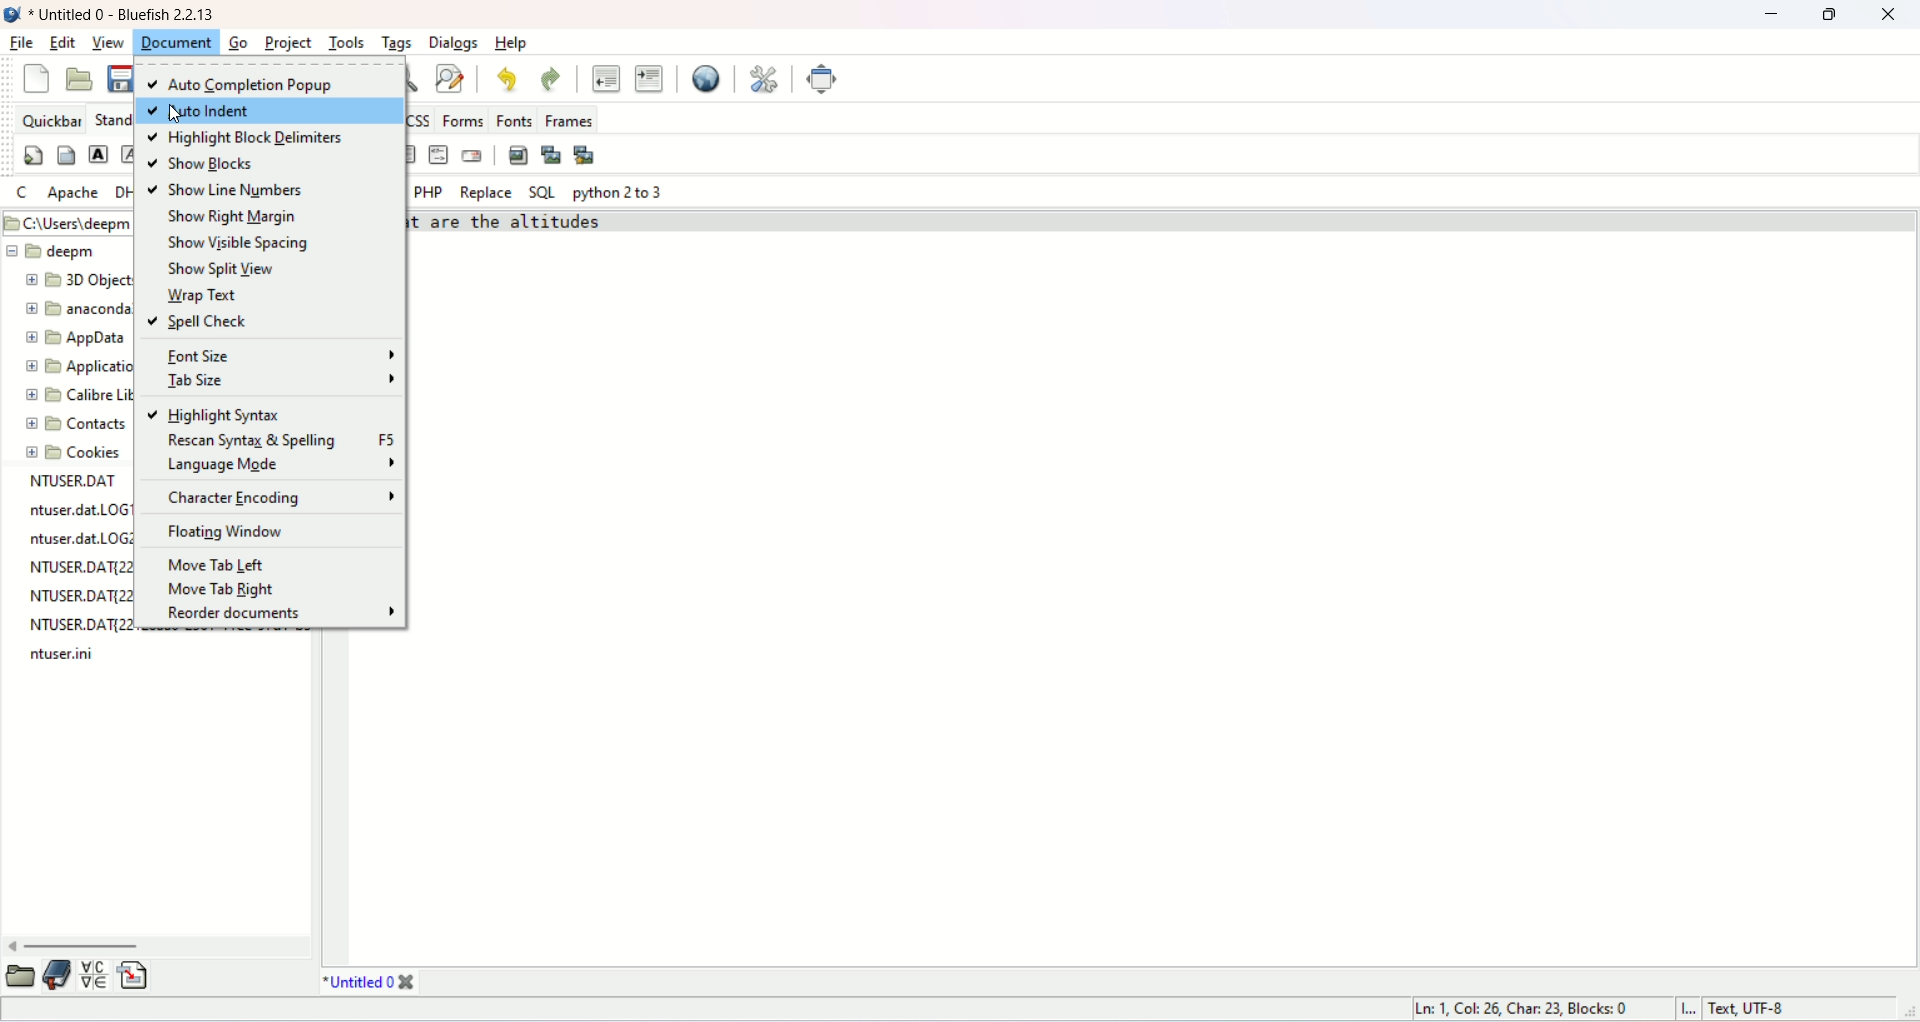 The image size is (1920, 1022). What do you see at coordinates (201, 164) in the screenshot?
I see `show blocks` at bounding box center [201, 164].